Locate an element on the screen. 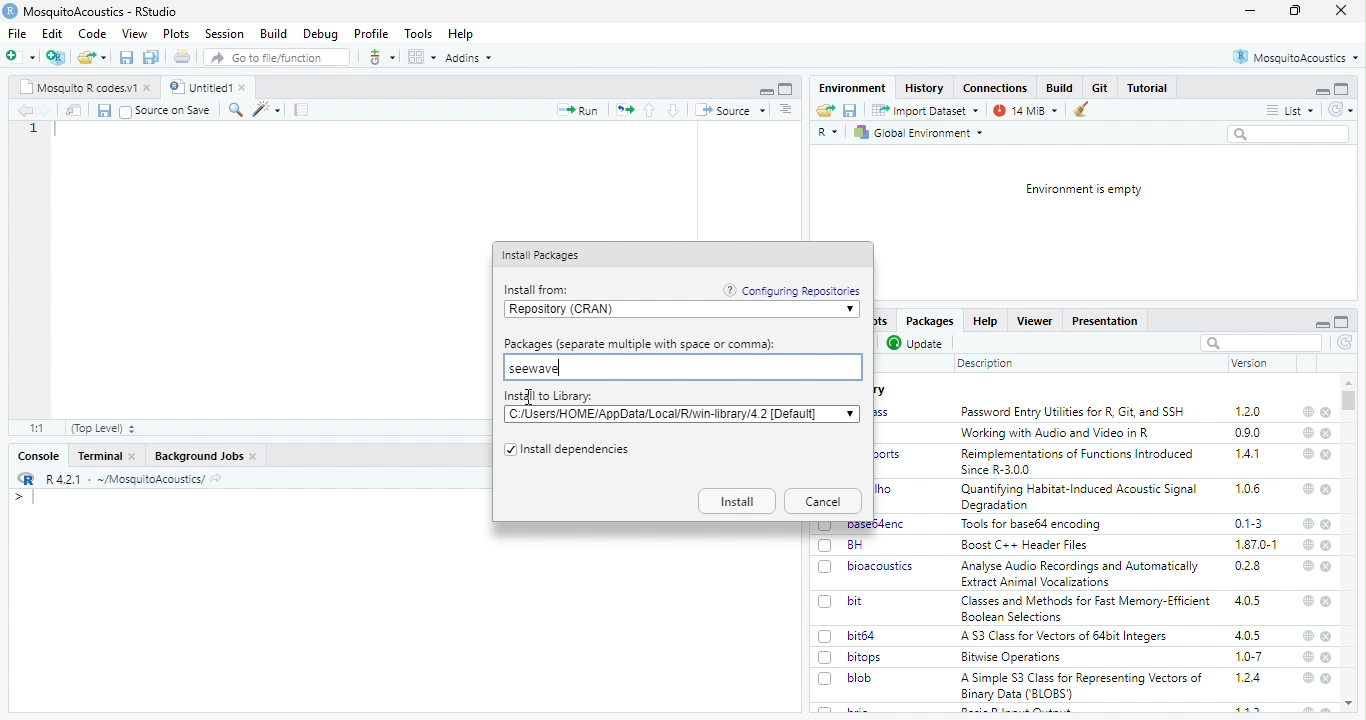  grid is located at coordinates (421, 57).